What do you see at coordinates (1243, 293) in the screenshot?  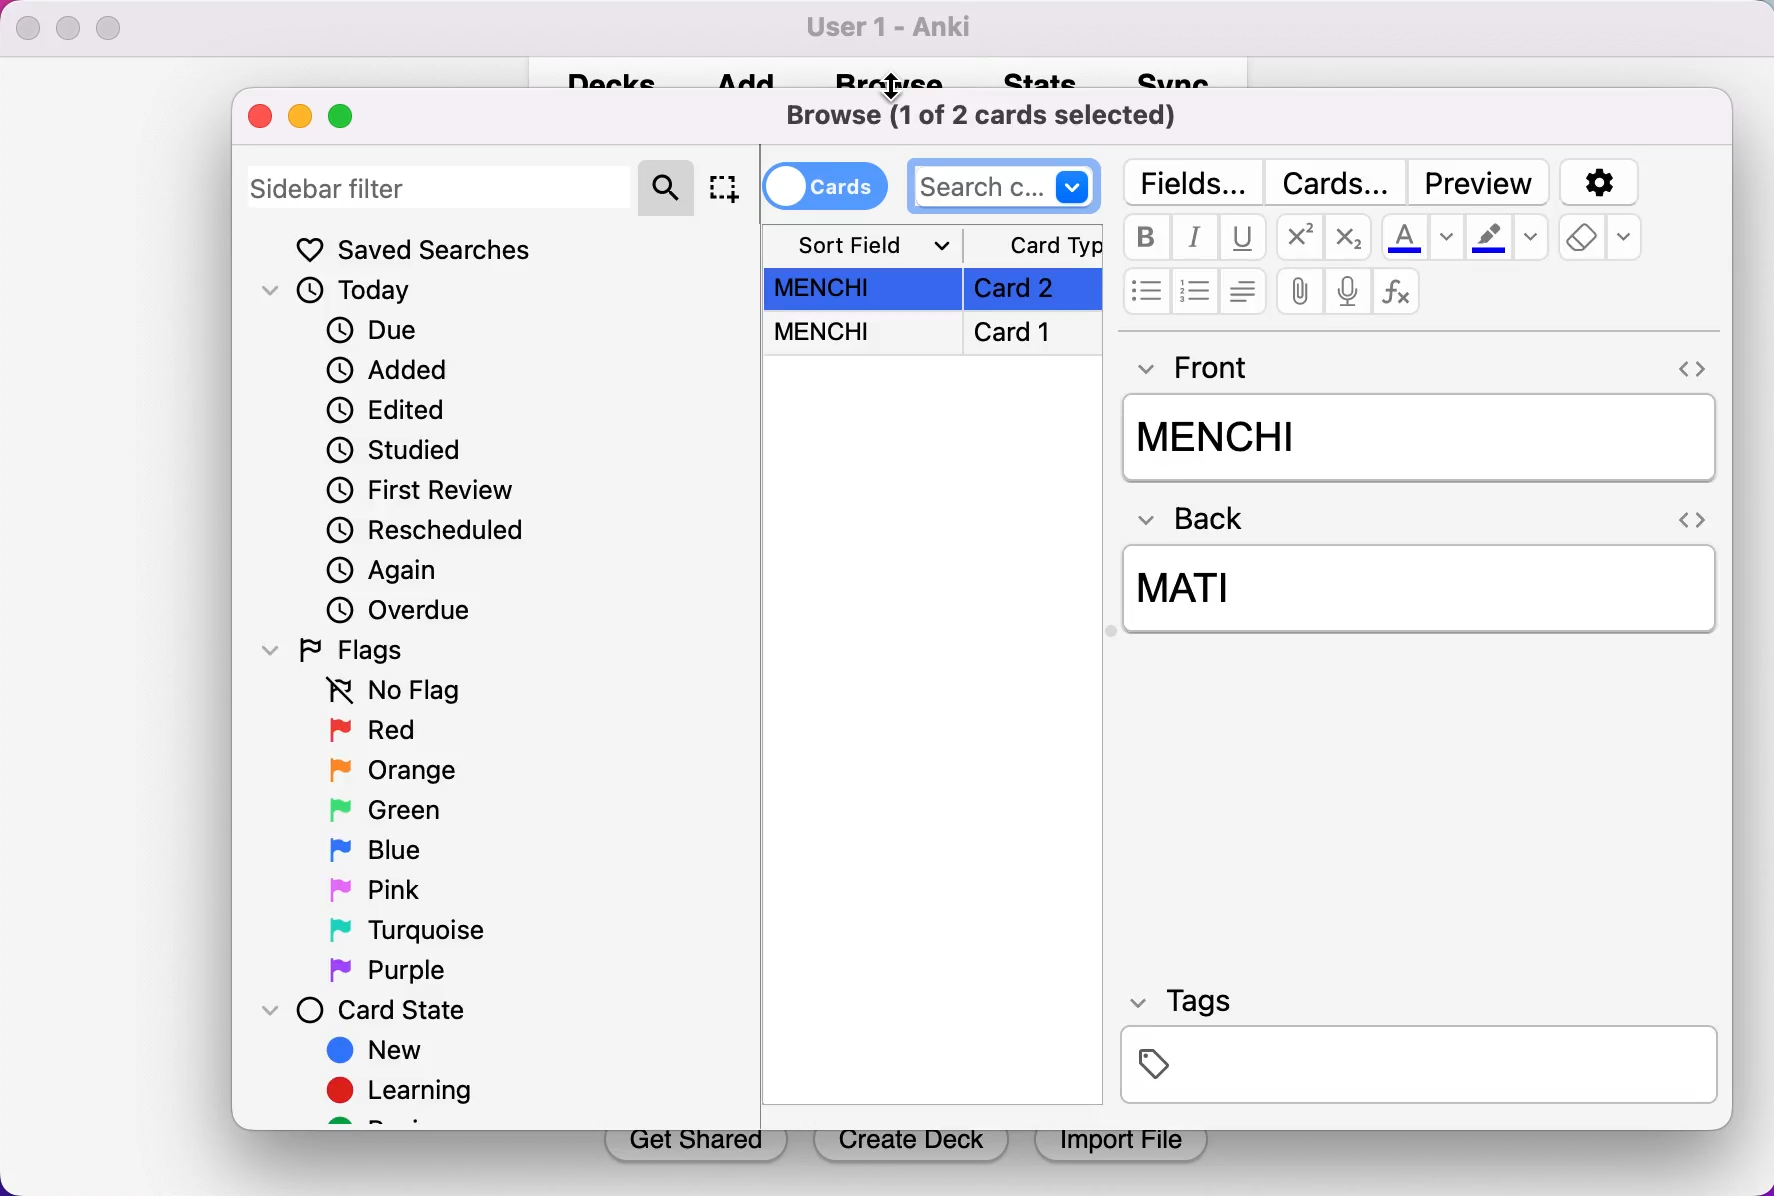 I see `alignment` at bounding box center [1243, 293].